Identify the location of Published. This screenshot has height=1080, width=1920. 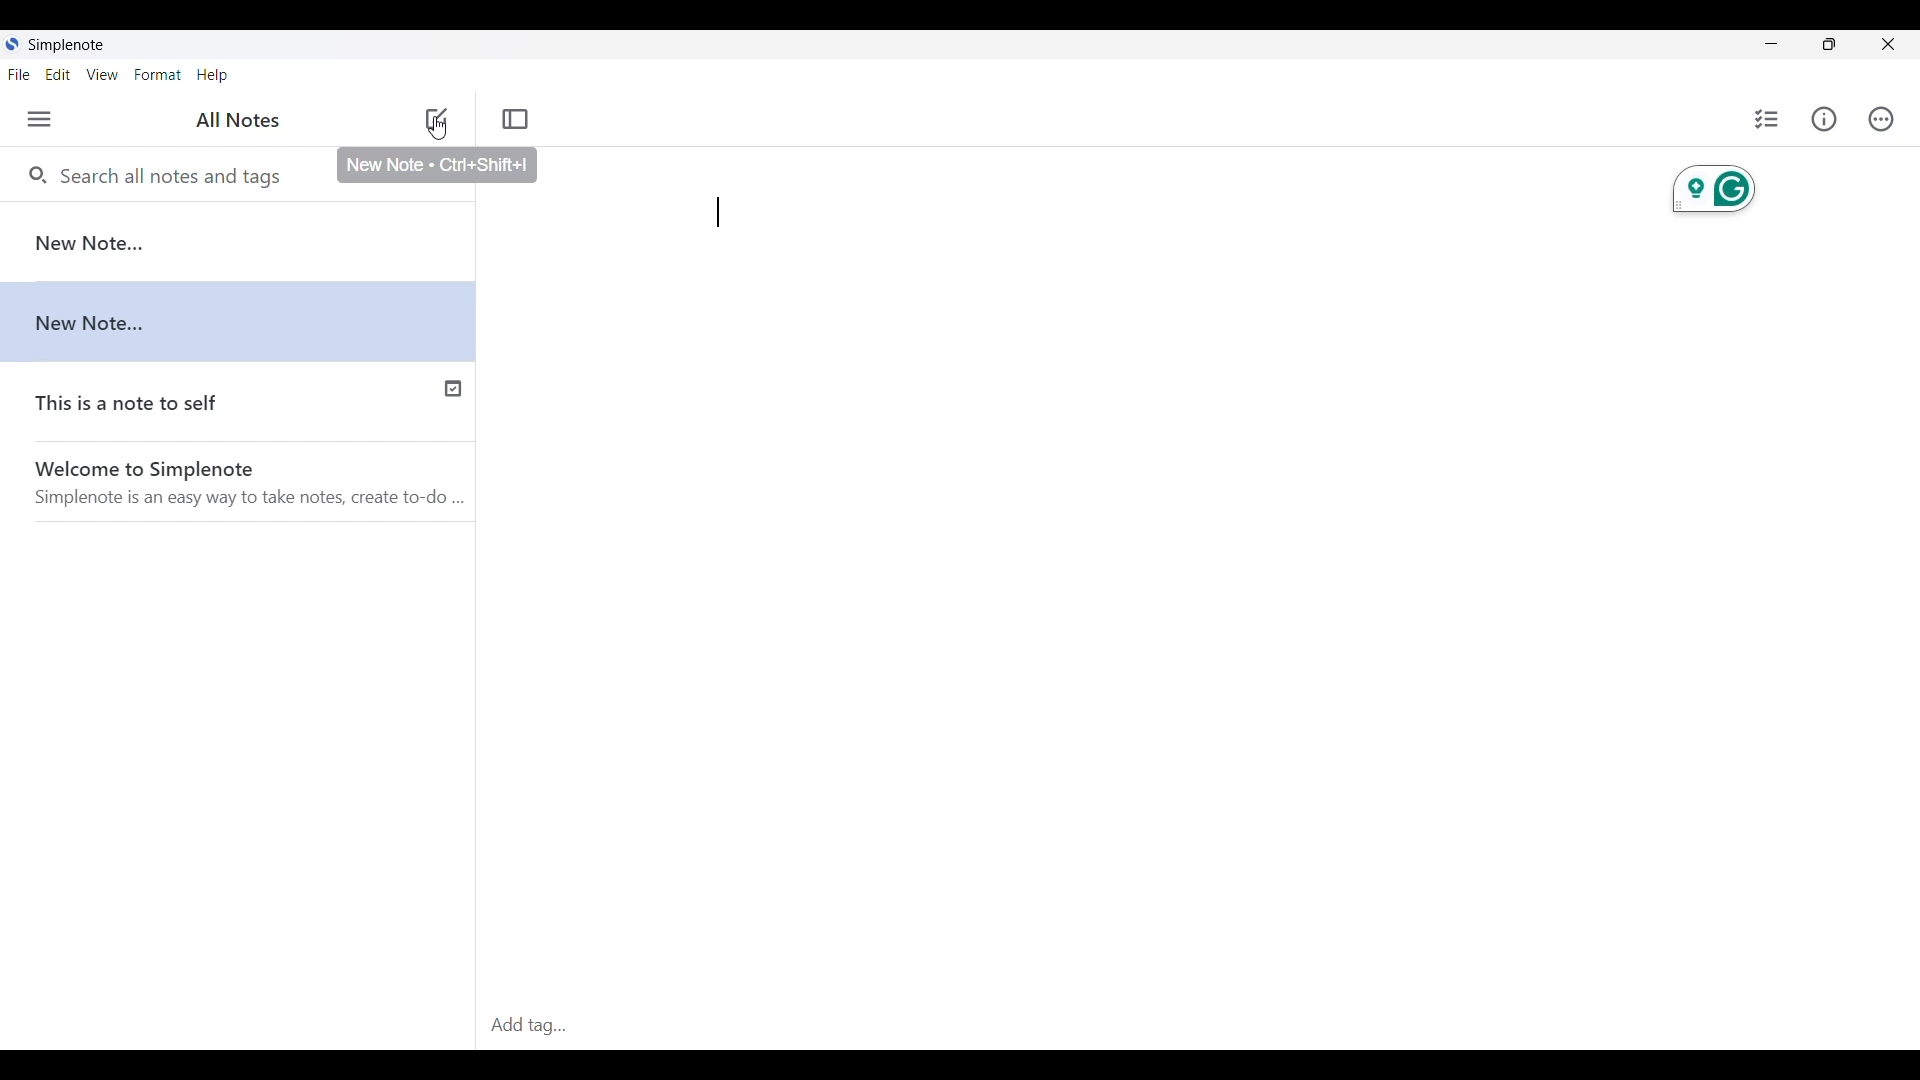
(452, 386).